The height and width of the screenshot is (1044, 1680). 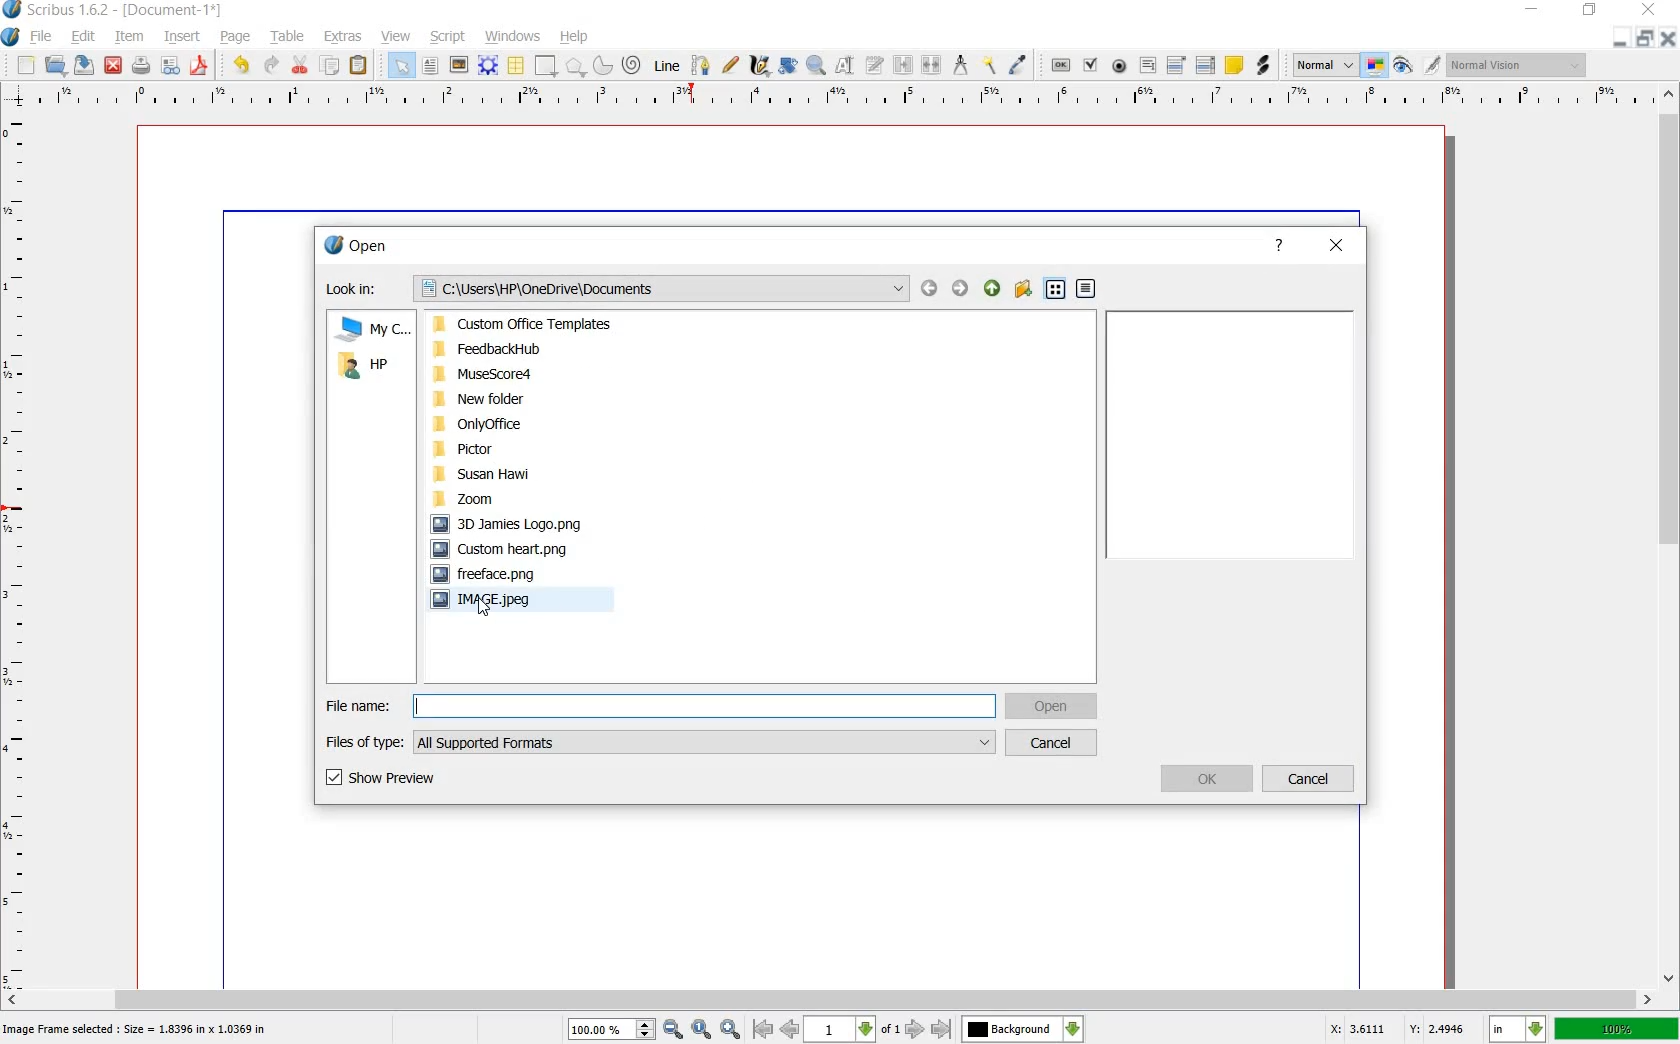 I want to click on toggle color management system, so click(x=1375, y=66).